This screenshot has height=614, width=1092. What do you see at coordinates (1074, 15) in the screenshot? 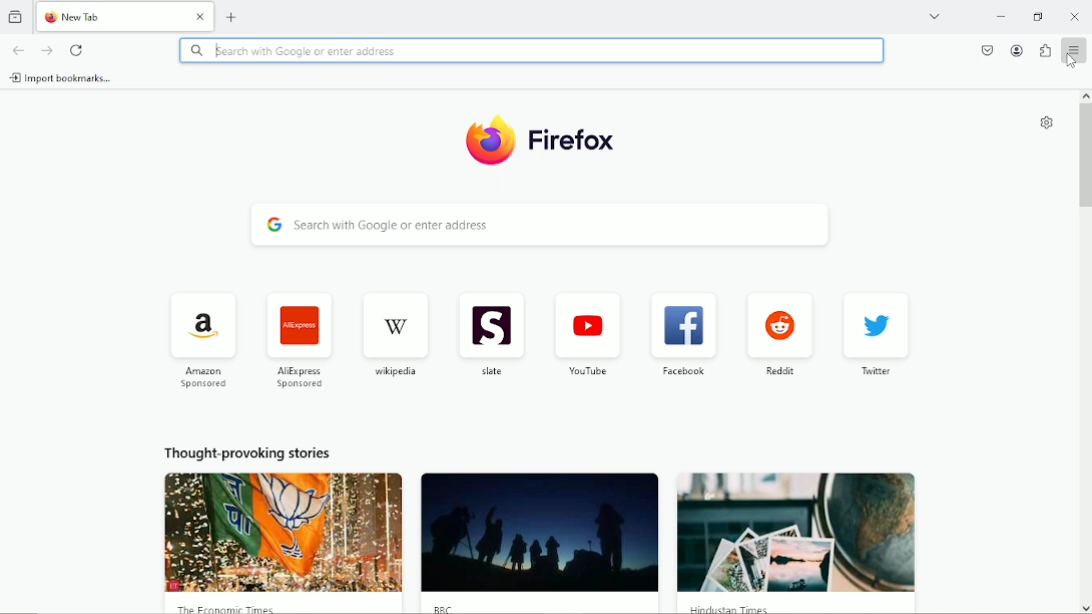
I see `Close` at bounding box center [1074, 15].